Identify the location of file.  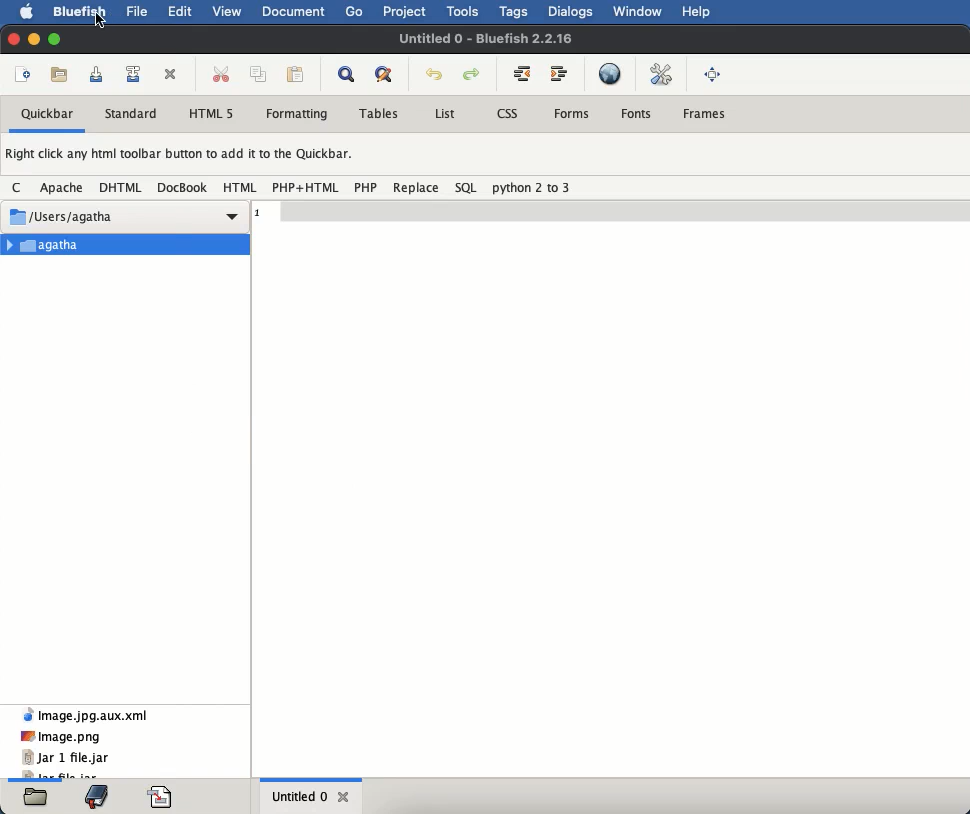
(136, 11).